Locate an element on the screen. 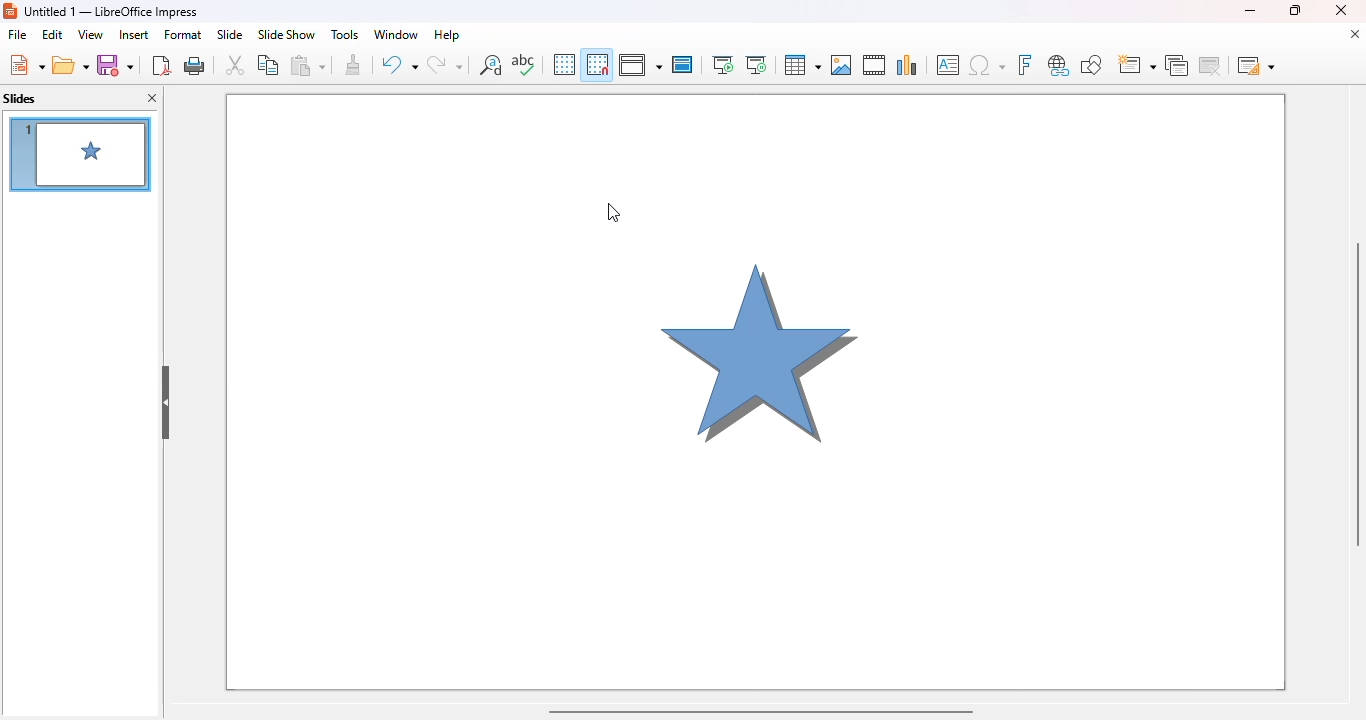 This screenshot has height=720, width=1366. delete slide is located at coordinates (1210, 65).